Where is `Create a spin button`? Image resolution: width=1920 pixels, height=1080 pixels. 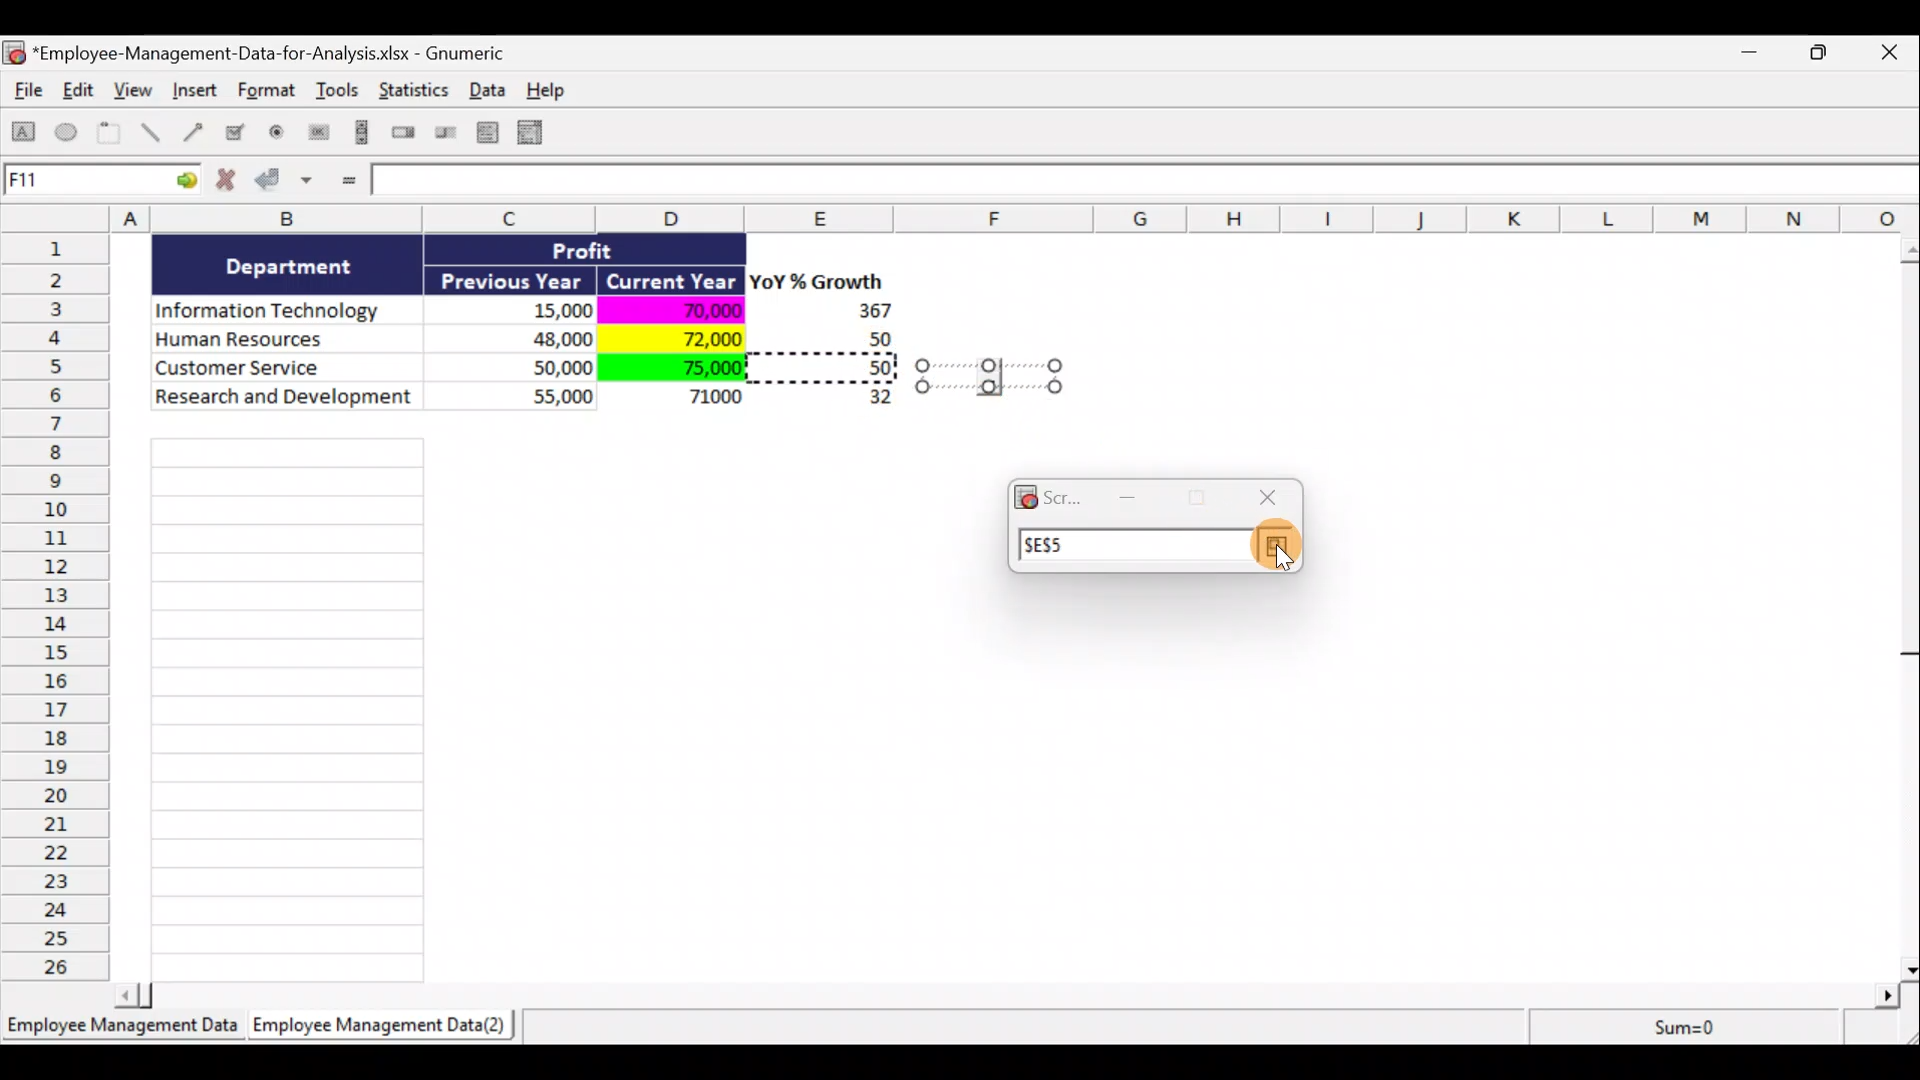 Create a spin button is located at coordinates (405, 134).